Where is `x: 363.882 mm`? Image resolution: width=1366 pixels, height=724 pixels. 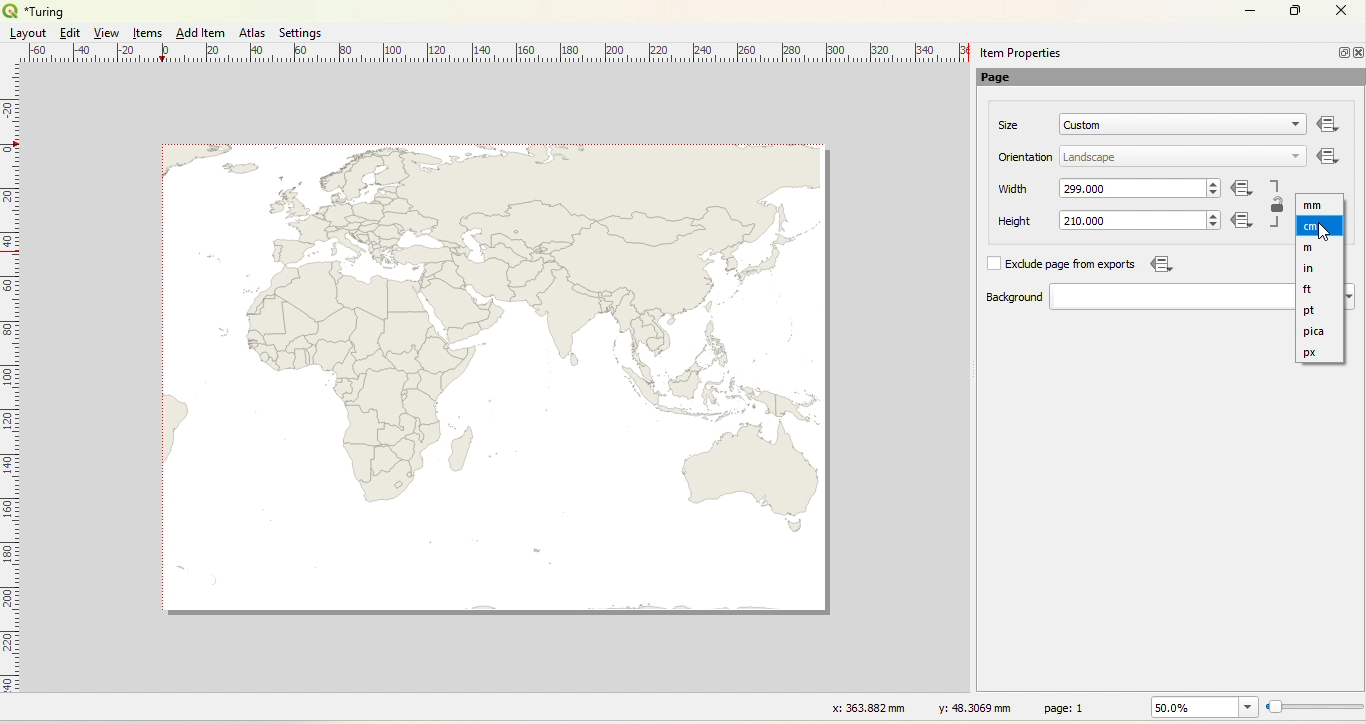
x: 363.882 mm is located at coordinates (866, 707).